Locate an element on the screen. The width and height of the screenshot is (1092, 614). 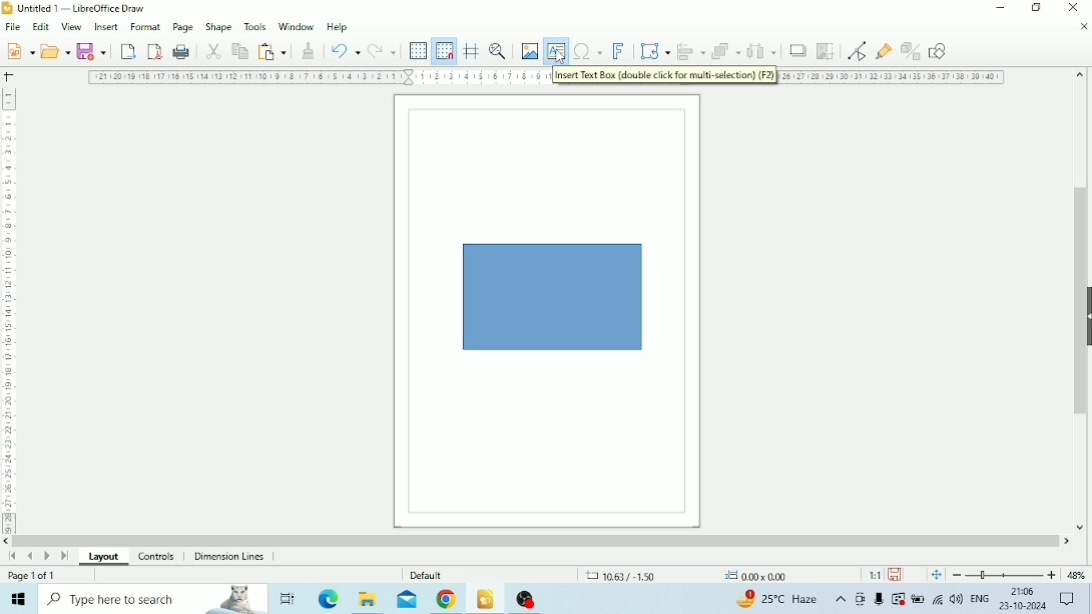
Show Draw Functions is located at coordinates (940, 52).